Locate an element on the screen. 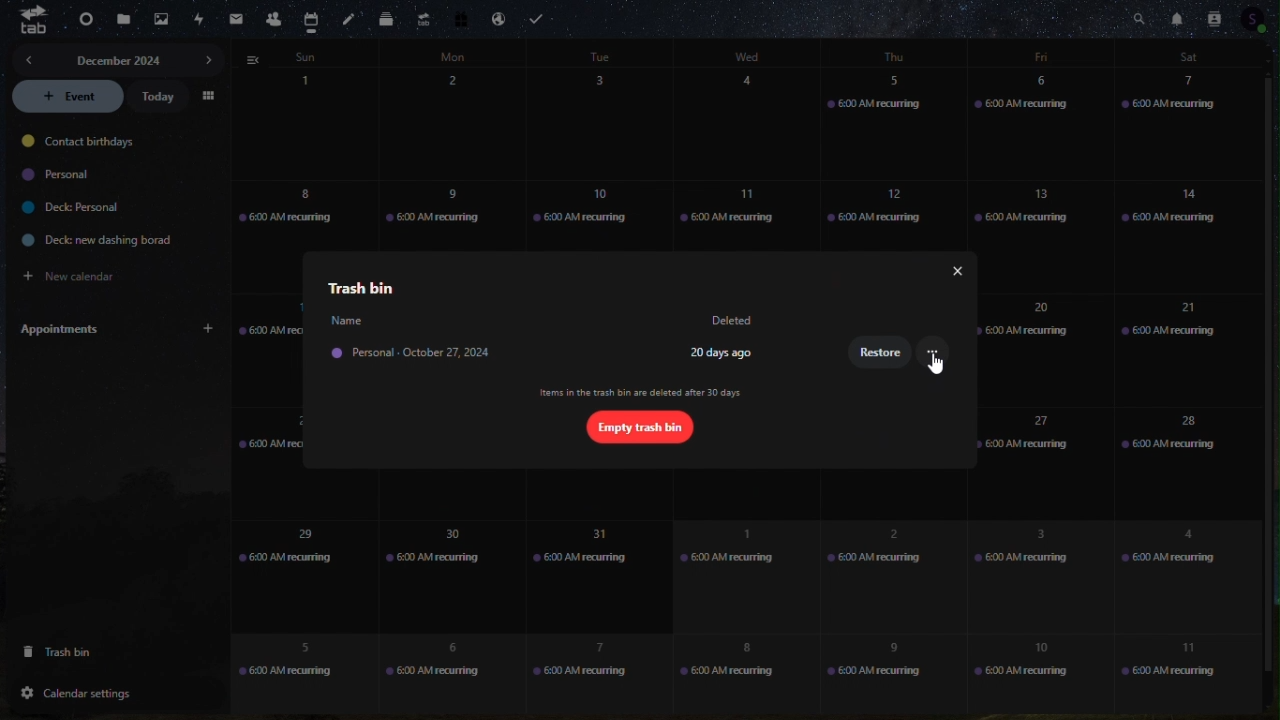 Image resolution: width=1280 pixels, height=720 pixels. 1 is located at coordinates (733, 571).